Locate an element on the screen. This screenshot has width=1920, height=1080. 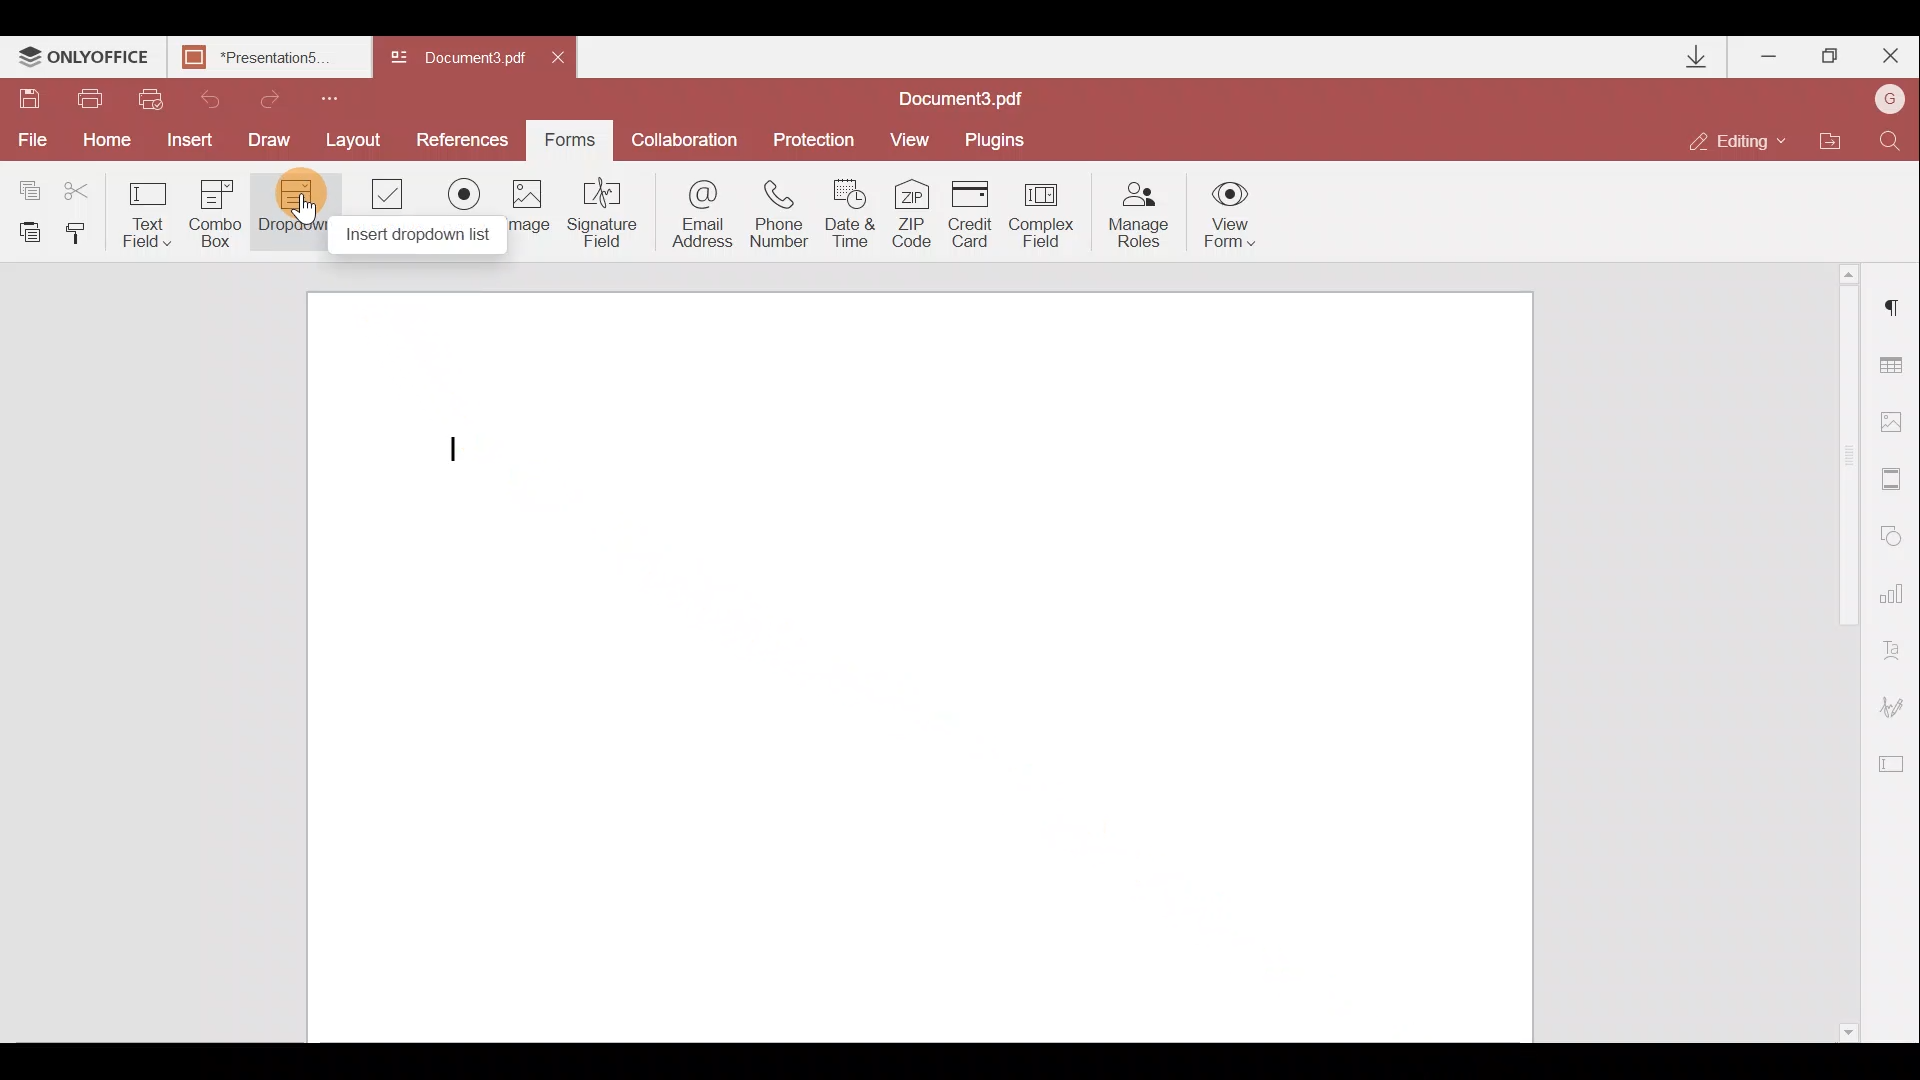
Form settings is located at coordinates (1894, 764).